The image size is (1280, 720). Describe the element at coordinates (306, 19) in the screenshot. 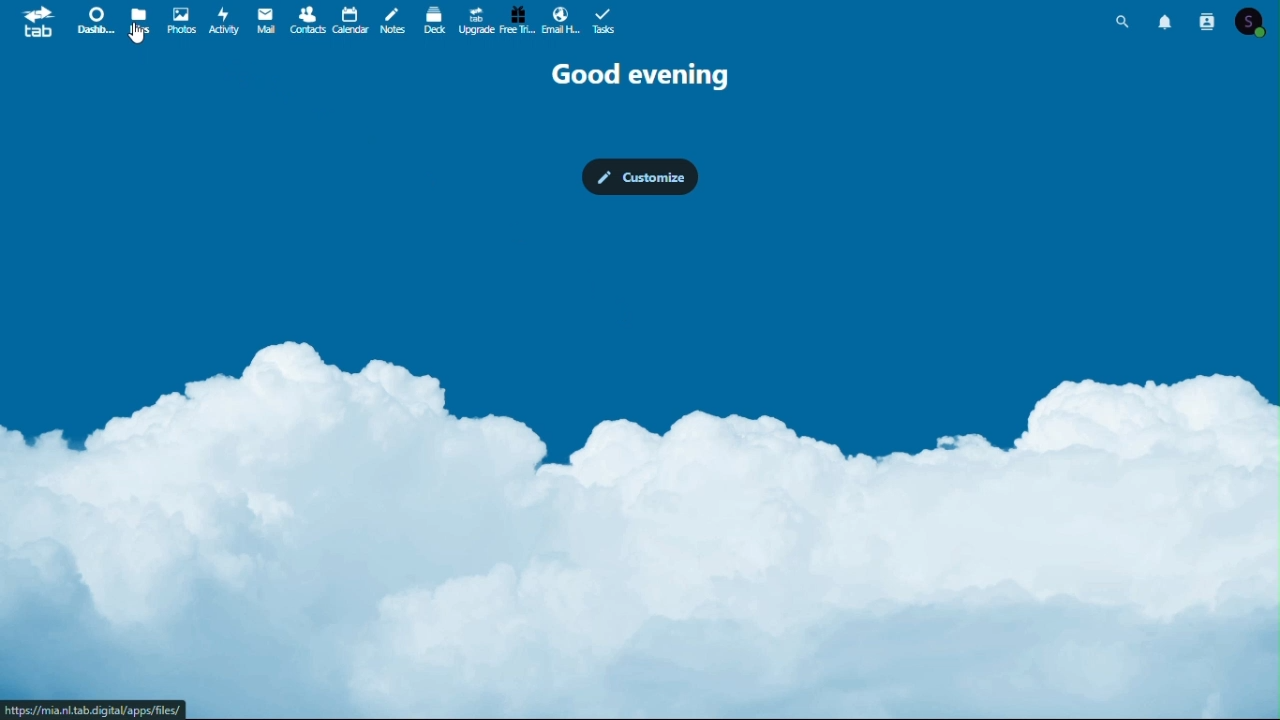

I see `contacts` at that location.